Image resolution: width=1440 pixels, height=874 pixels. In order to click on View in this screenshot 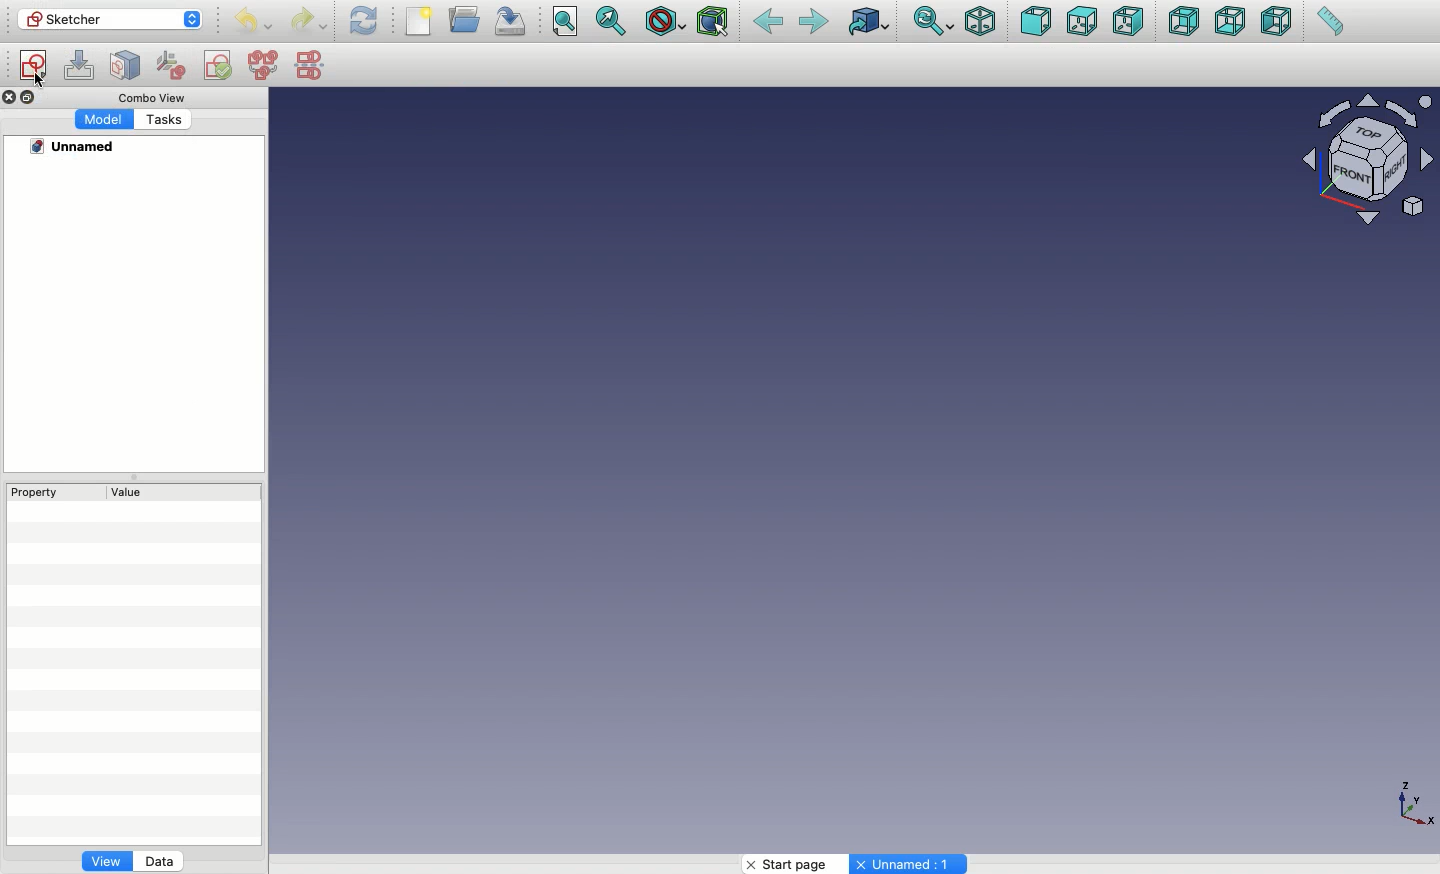, I will do `click(106, 864)`.